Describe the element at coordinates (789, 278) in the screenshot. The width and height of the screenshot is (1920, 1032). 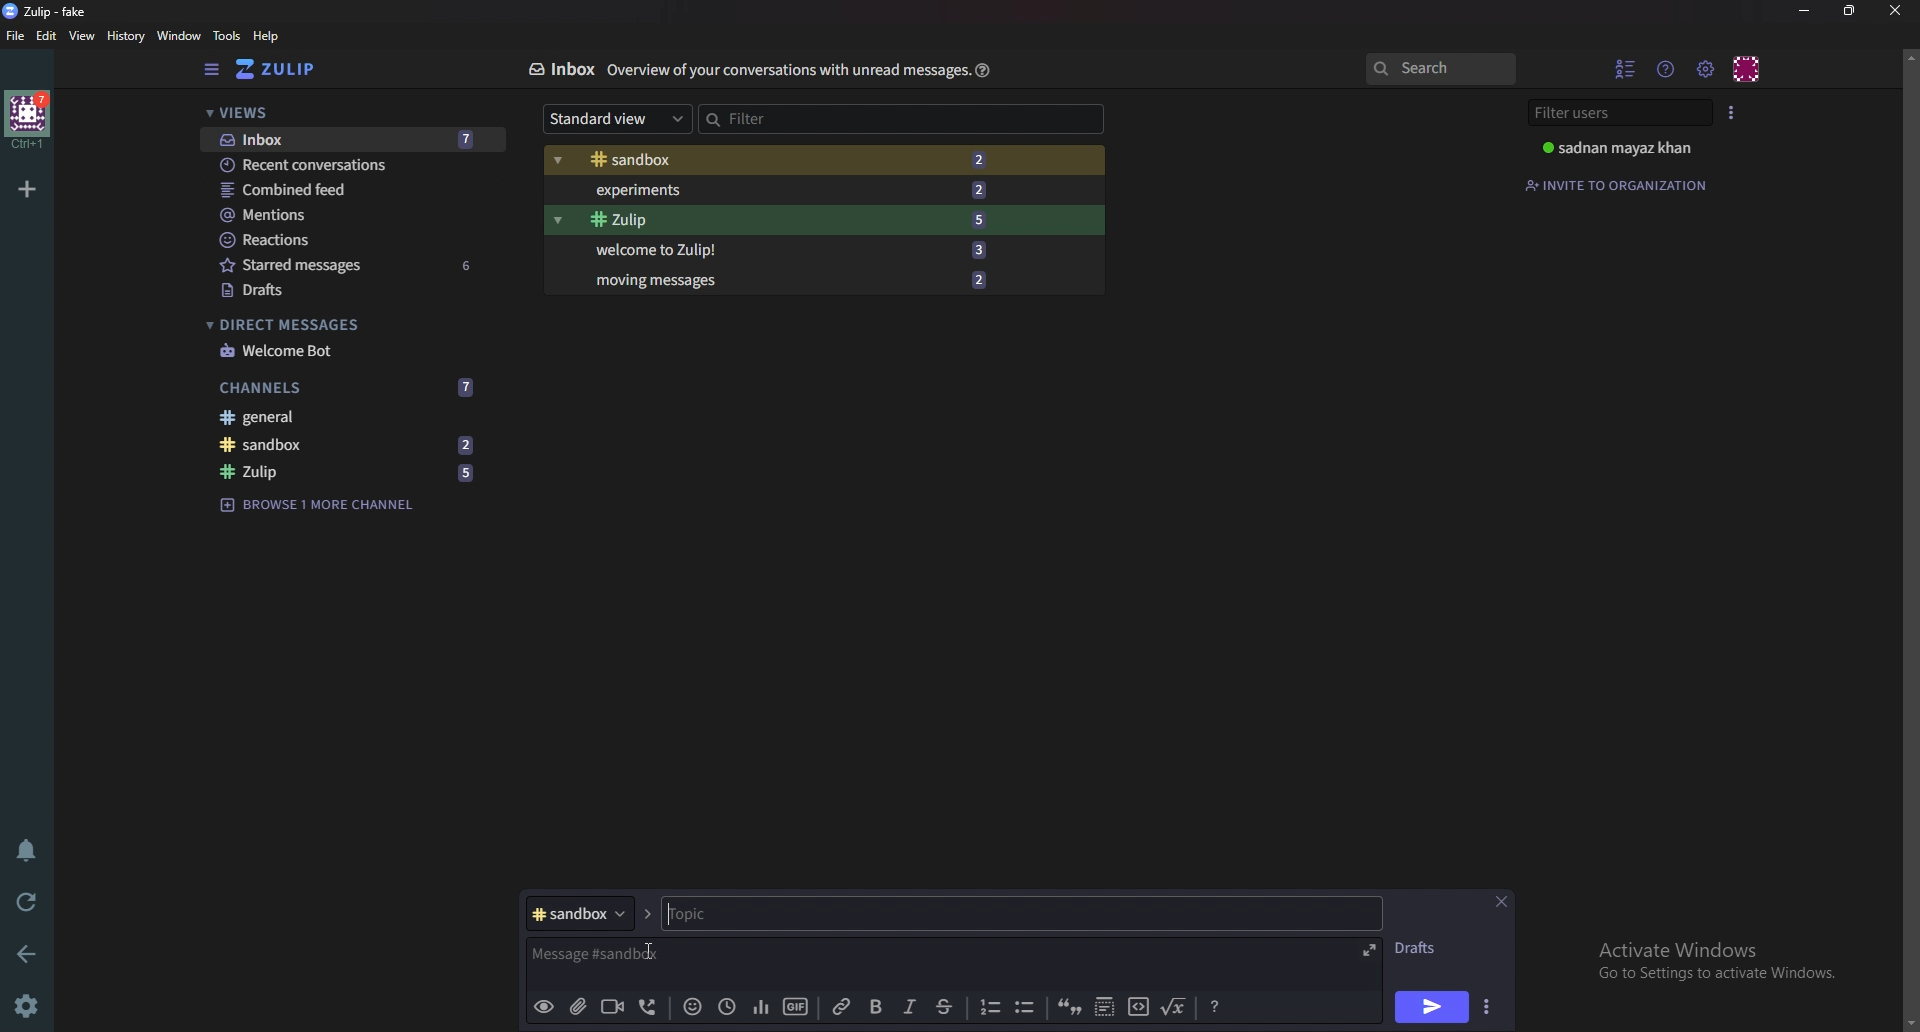
I see `Moving messages` at that location.